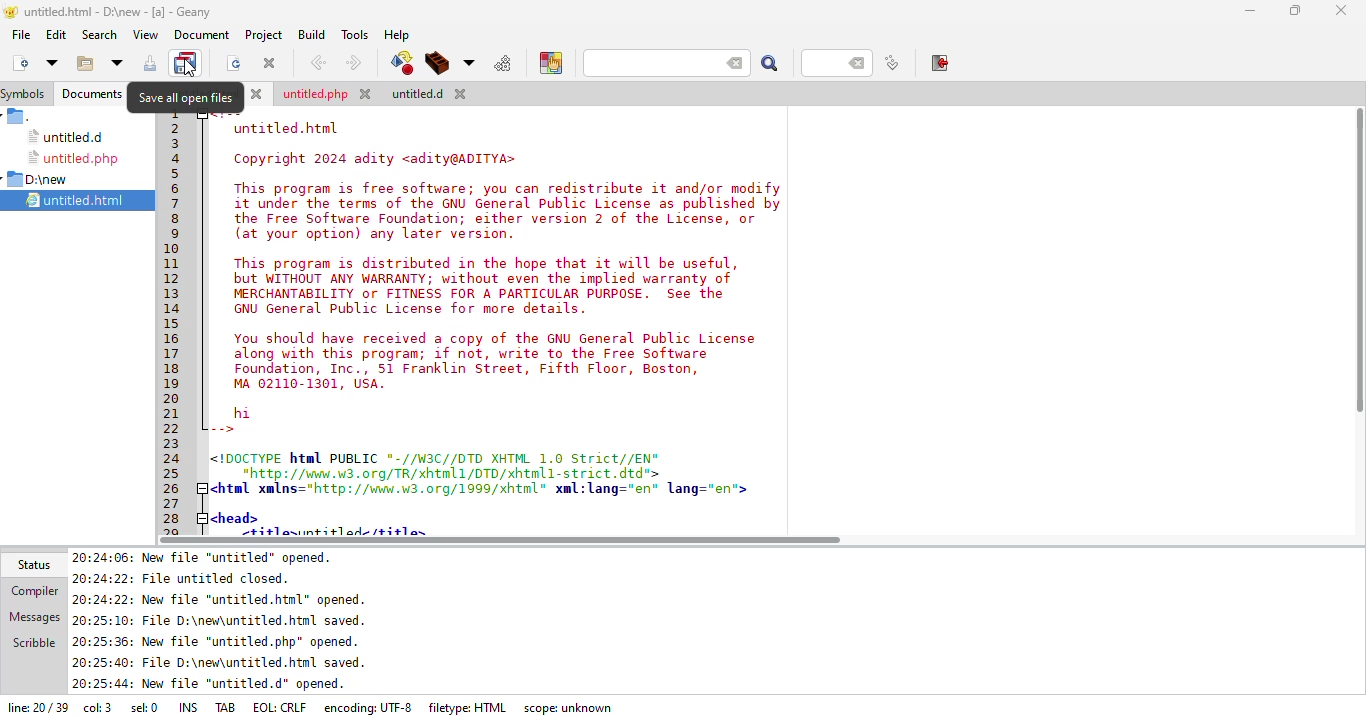 This screenshot has width=1366, height=718. What do you see at coordinates (468, 62) in the screenshot?
I see `choose more` at bounding box center [468, 62].